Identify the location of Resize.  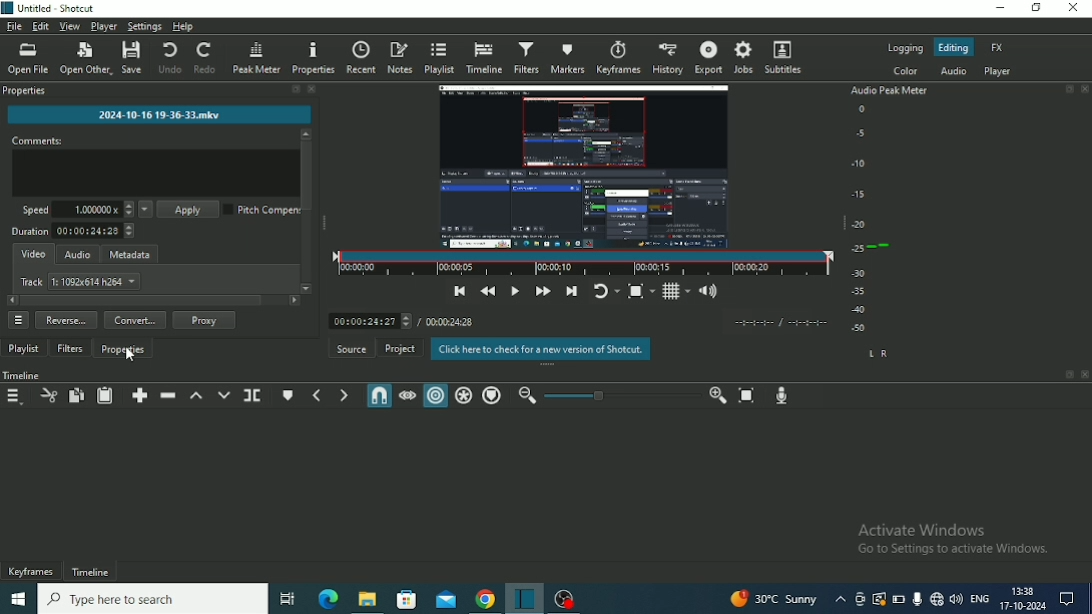
(549, 365).